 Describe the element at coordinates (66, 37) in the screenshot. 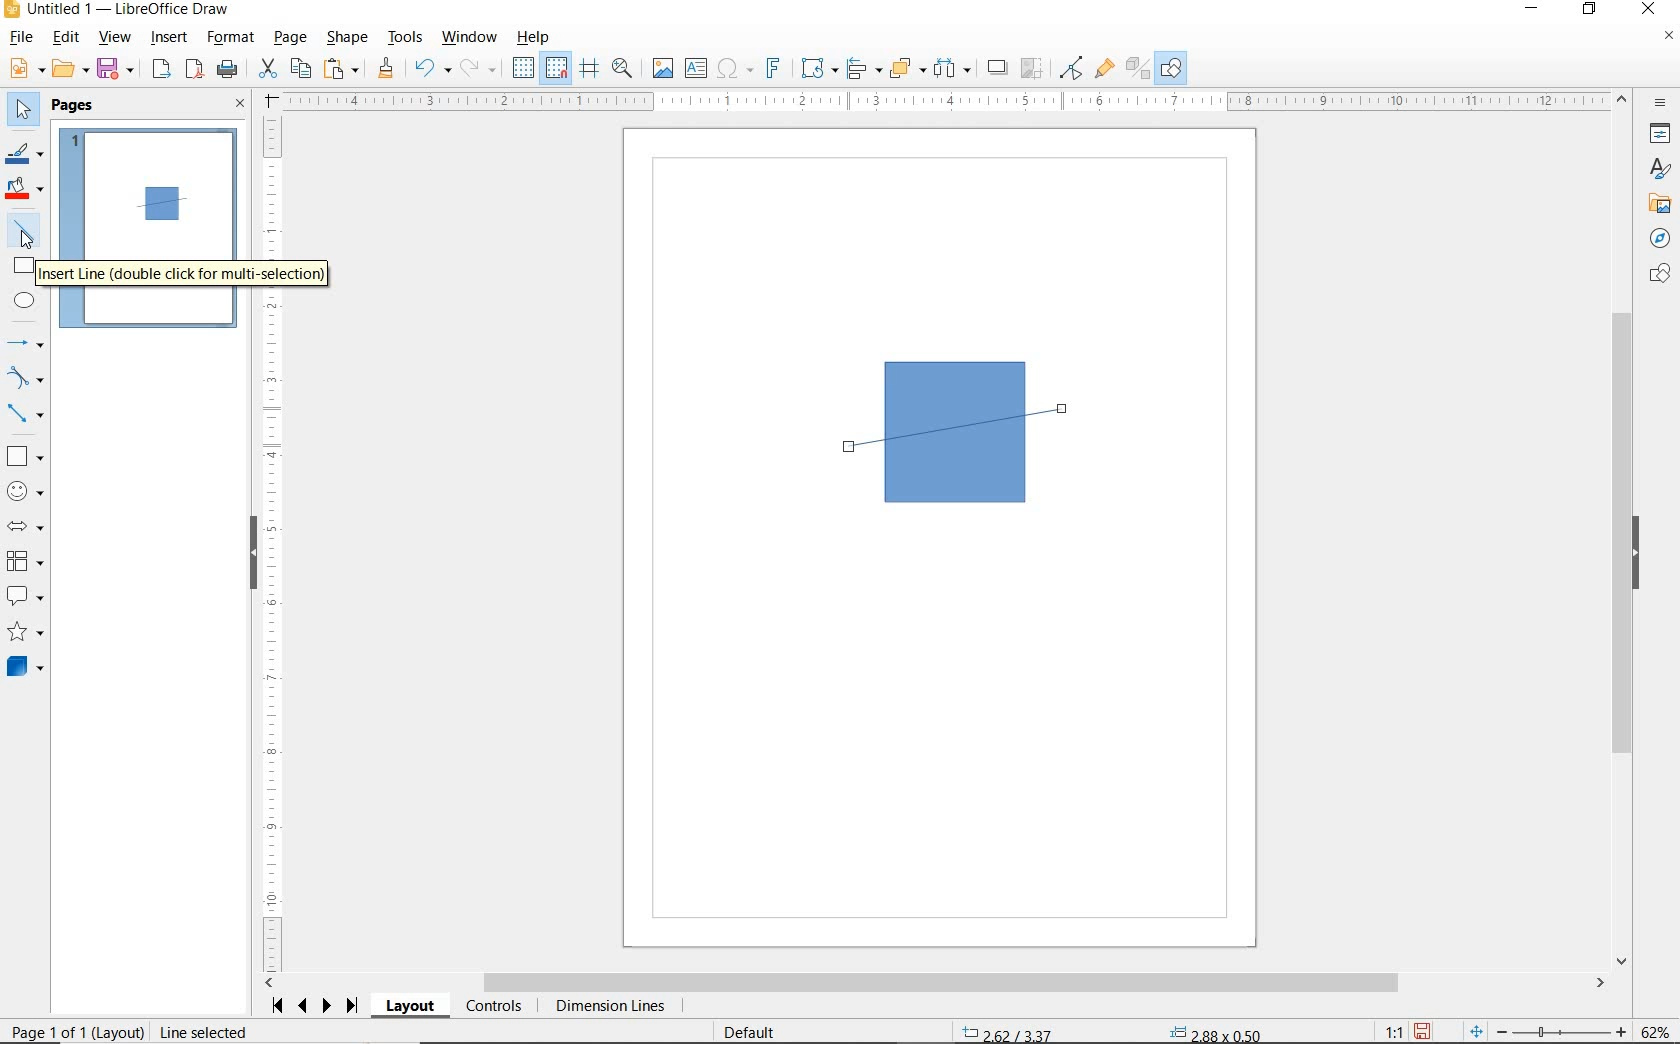

I see `EDIT` at that location.